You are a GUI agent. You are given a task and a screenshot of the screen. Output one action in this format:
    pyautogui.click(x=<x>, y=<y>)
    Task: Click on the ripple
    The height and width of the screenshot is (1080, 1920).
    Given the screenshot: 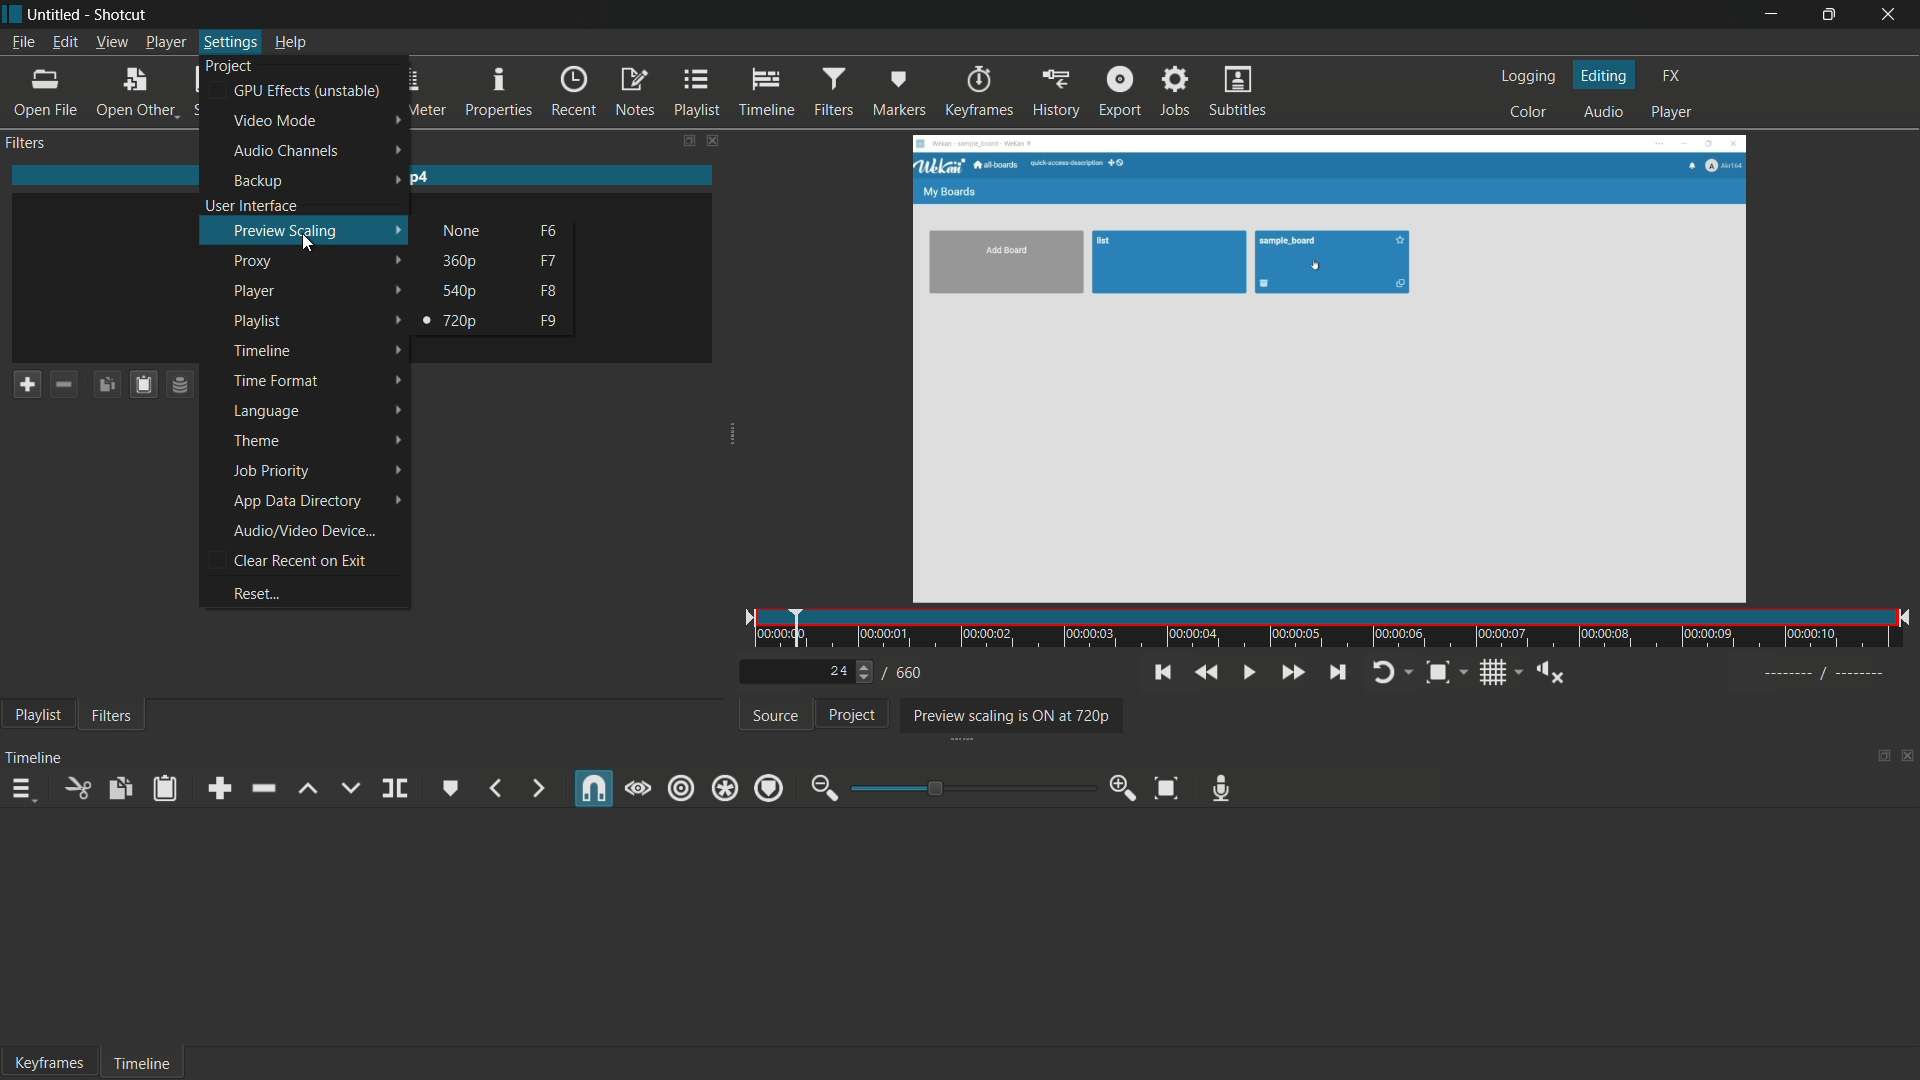 What is the action you would take?
    pyautogui.click(x=679, y=788)
    